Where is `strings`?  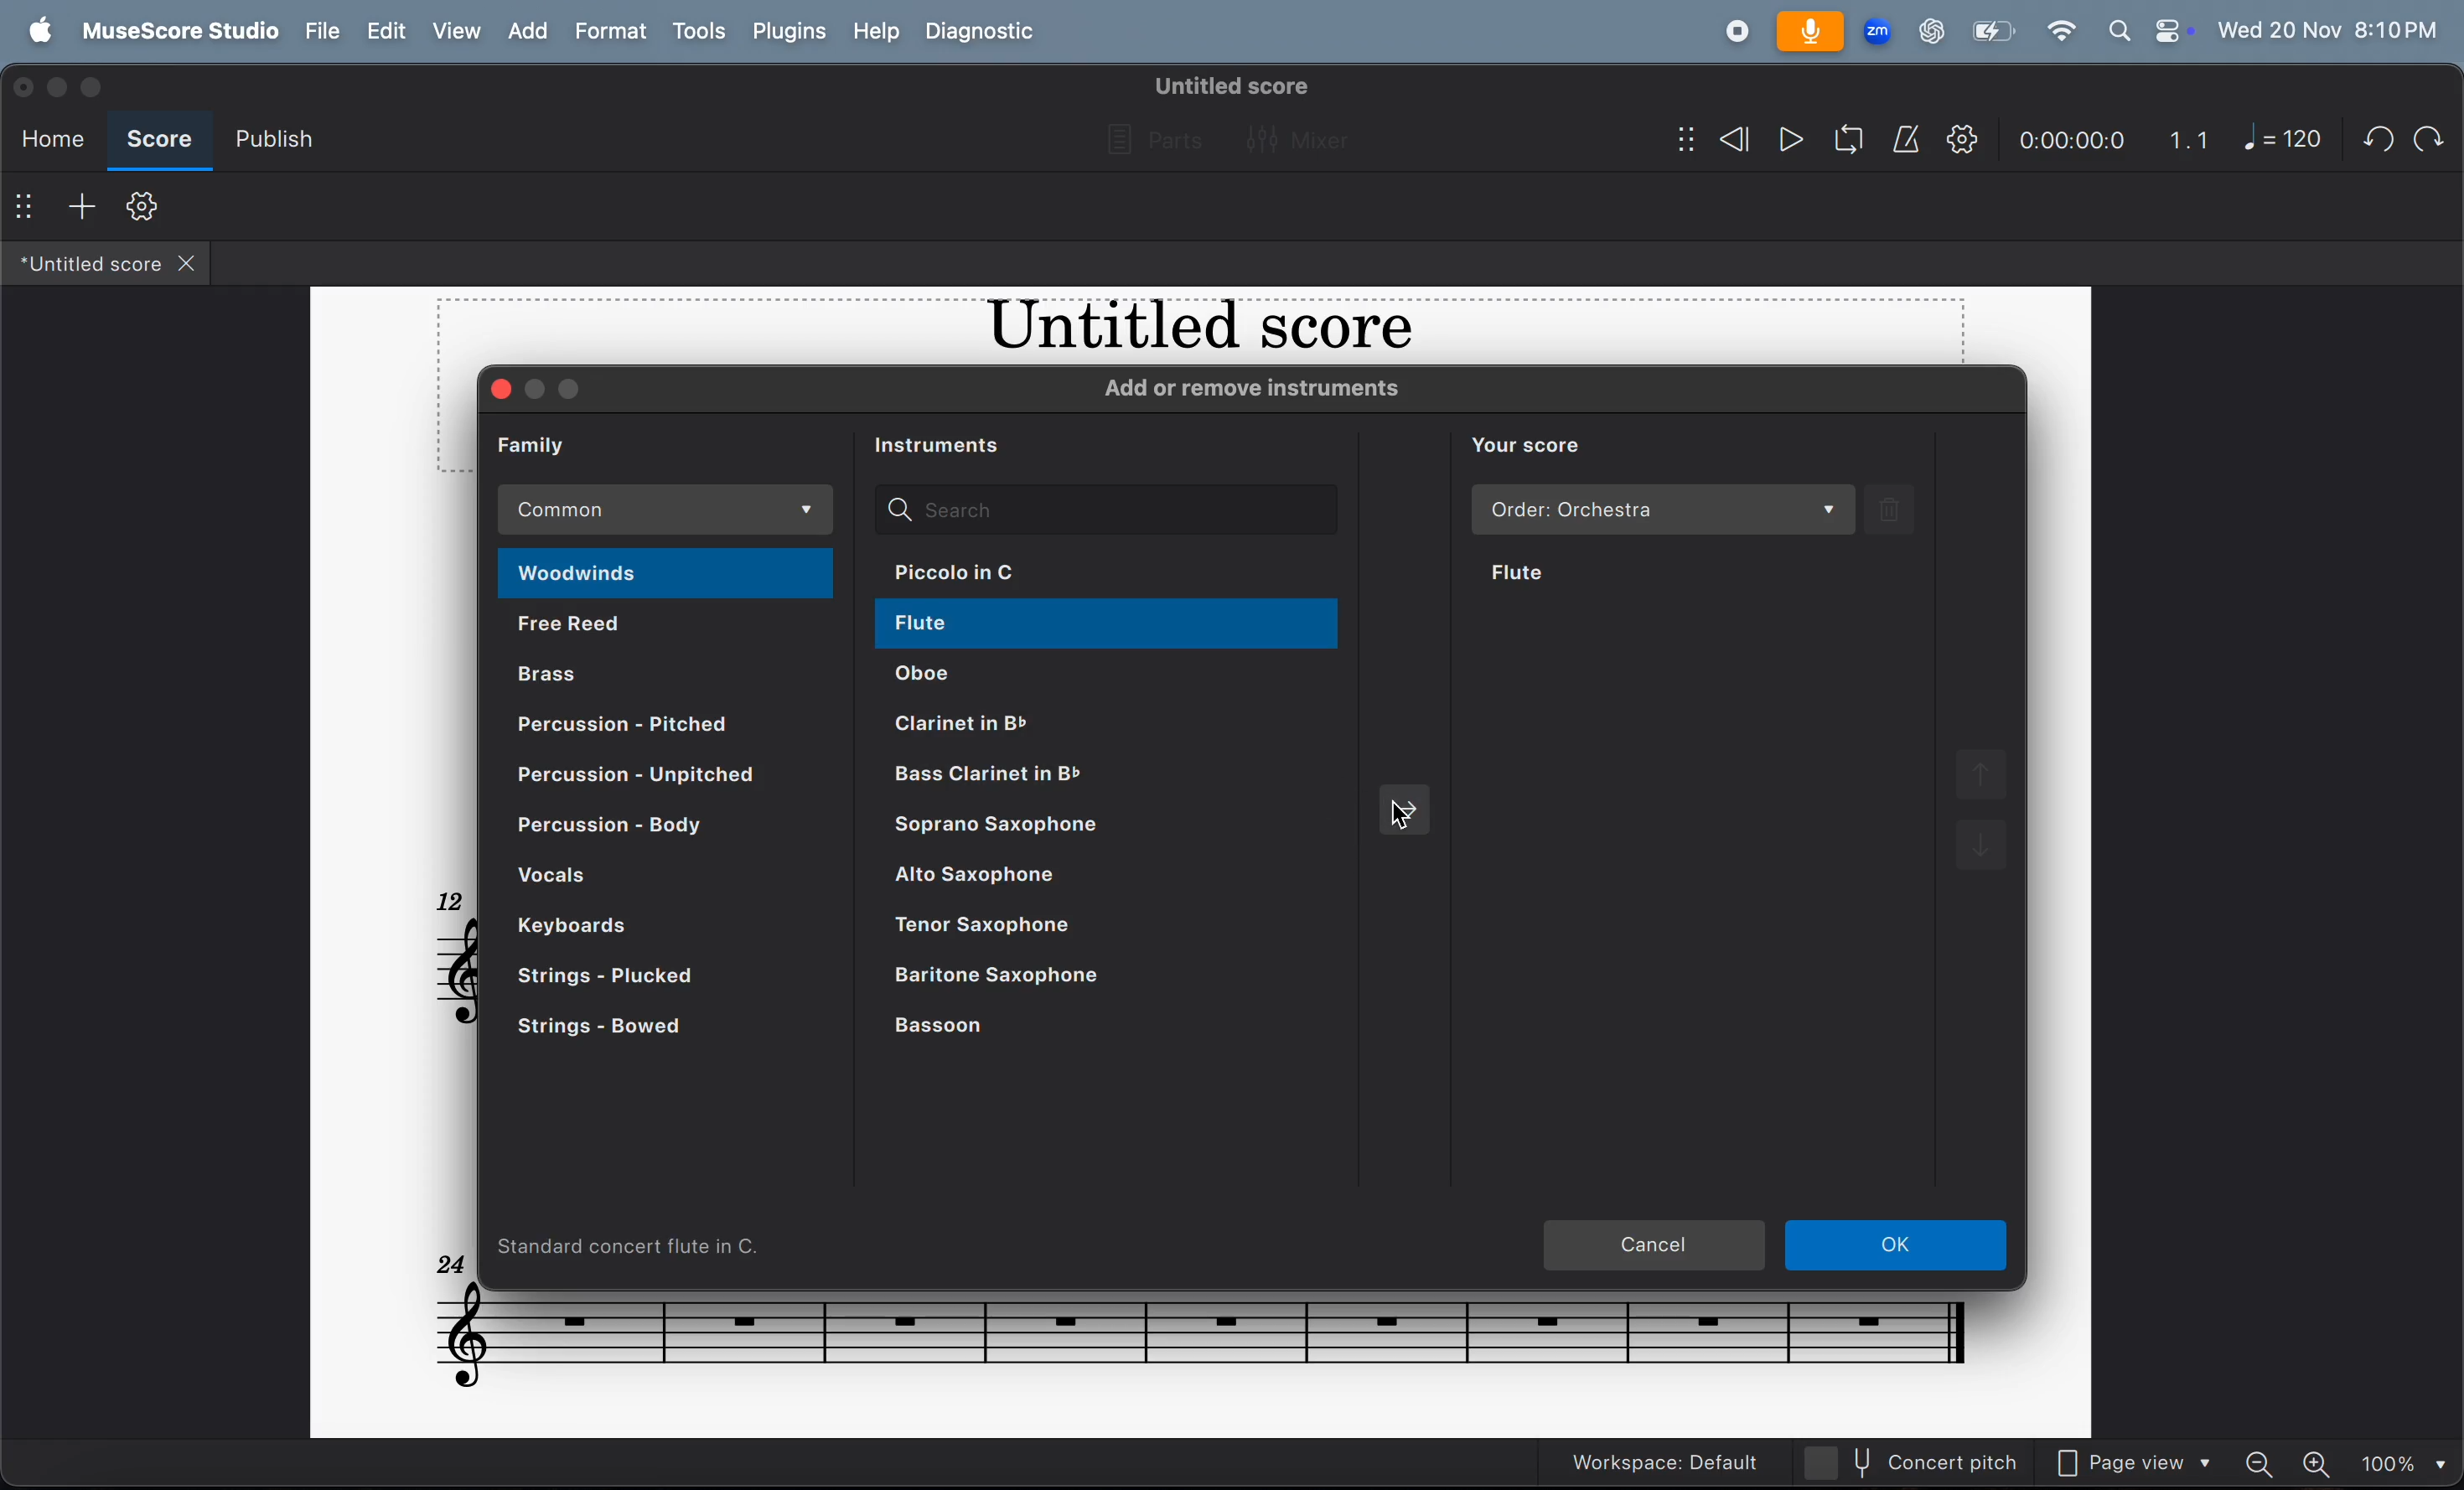
strings is located at coordinates (649, 976).